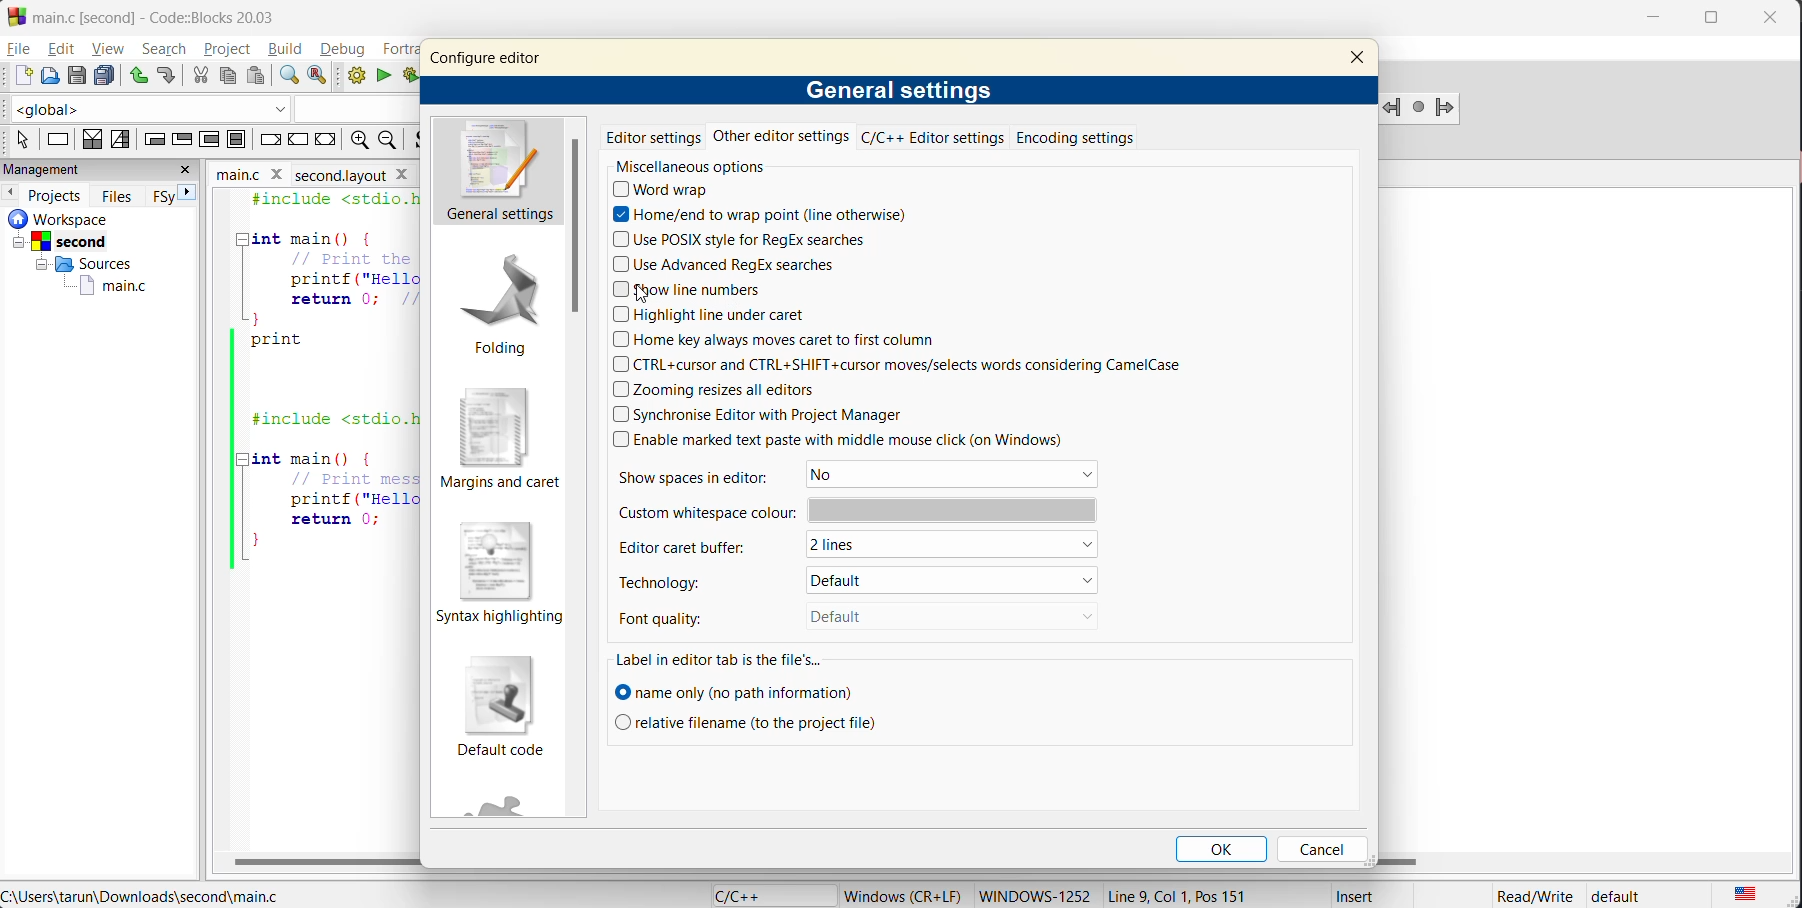 The width and height of the screenshot is (1802, 908). I want to click on general settings, so click(896, 92).